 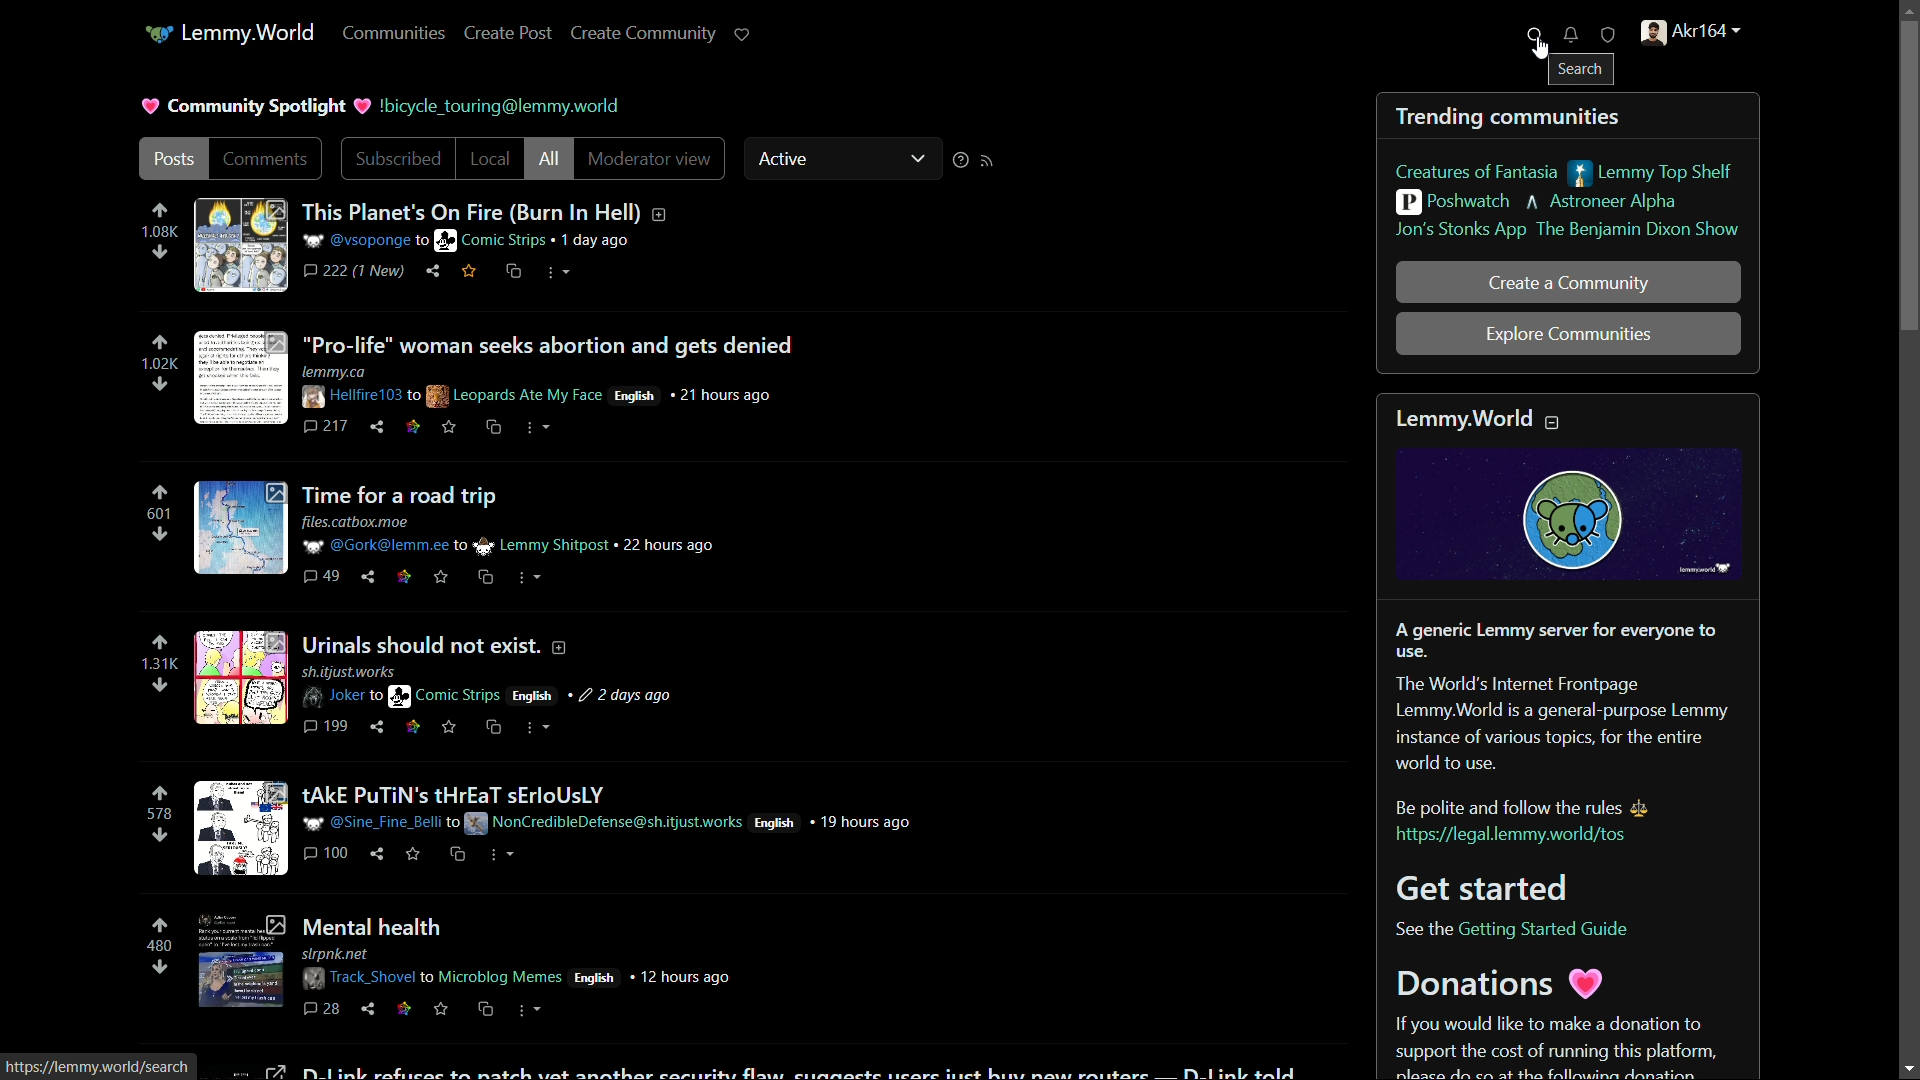 What do you see at coordinates (1459, 232) in the screenshot?
I see `jon's stonk app` at bounding box center [1459, 232].